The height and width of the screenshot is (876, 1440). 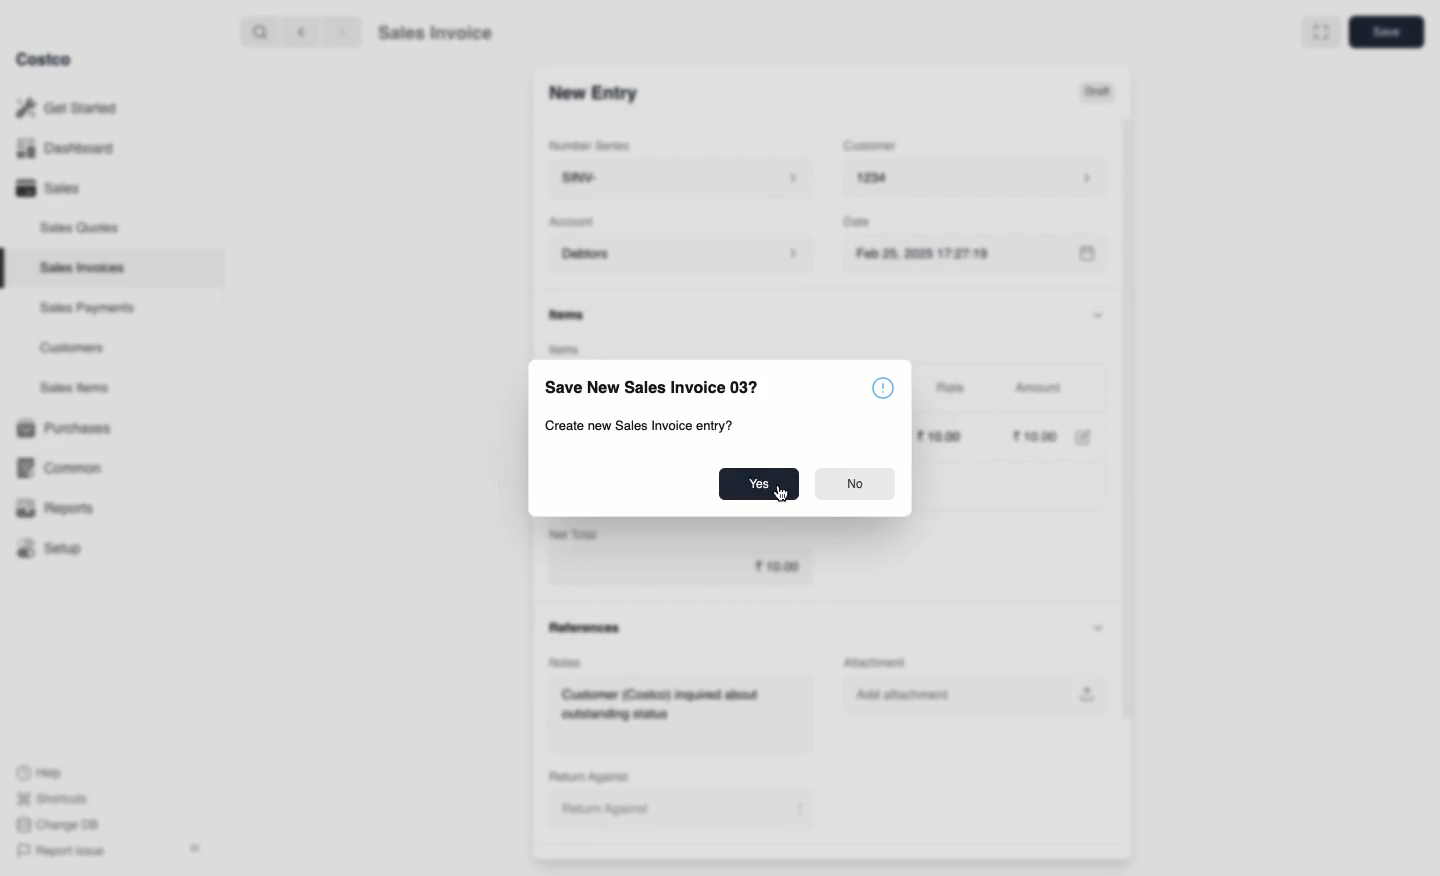 I want to click on Feb 25, 2025 17:27:19, so click(x=978, y=257).